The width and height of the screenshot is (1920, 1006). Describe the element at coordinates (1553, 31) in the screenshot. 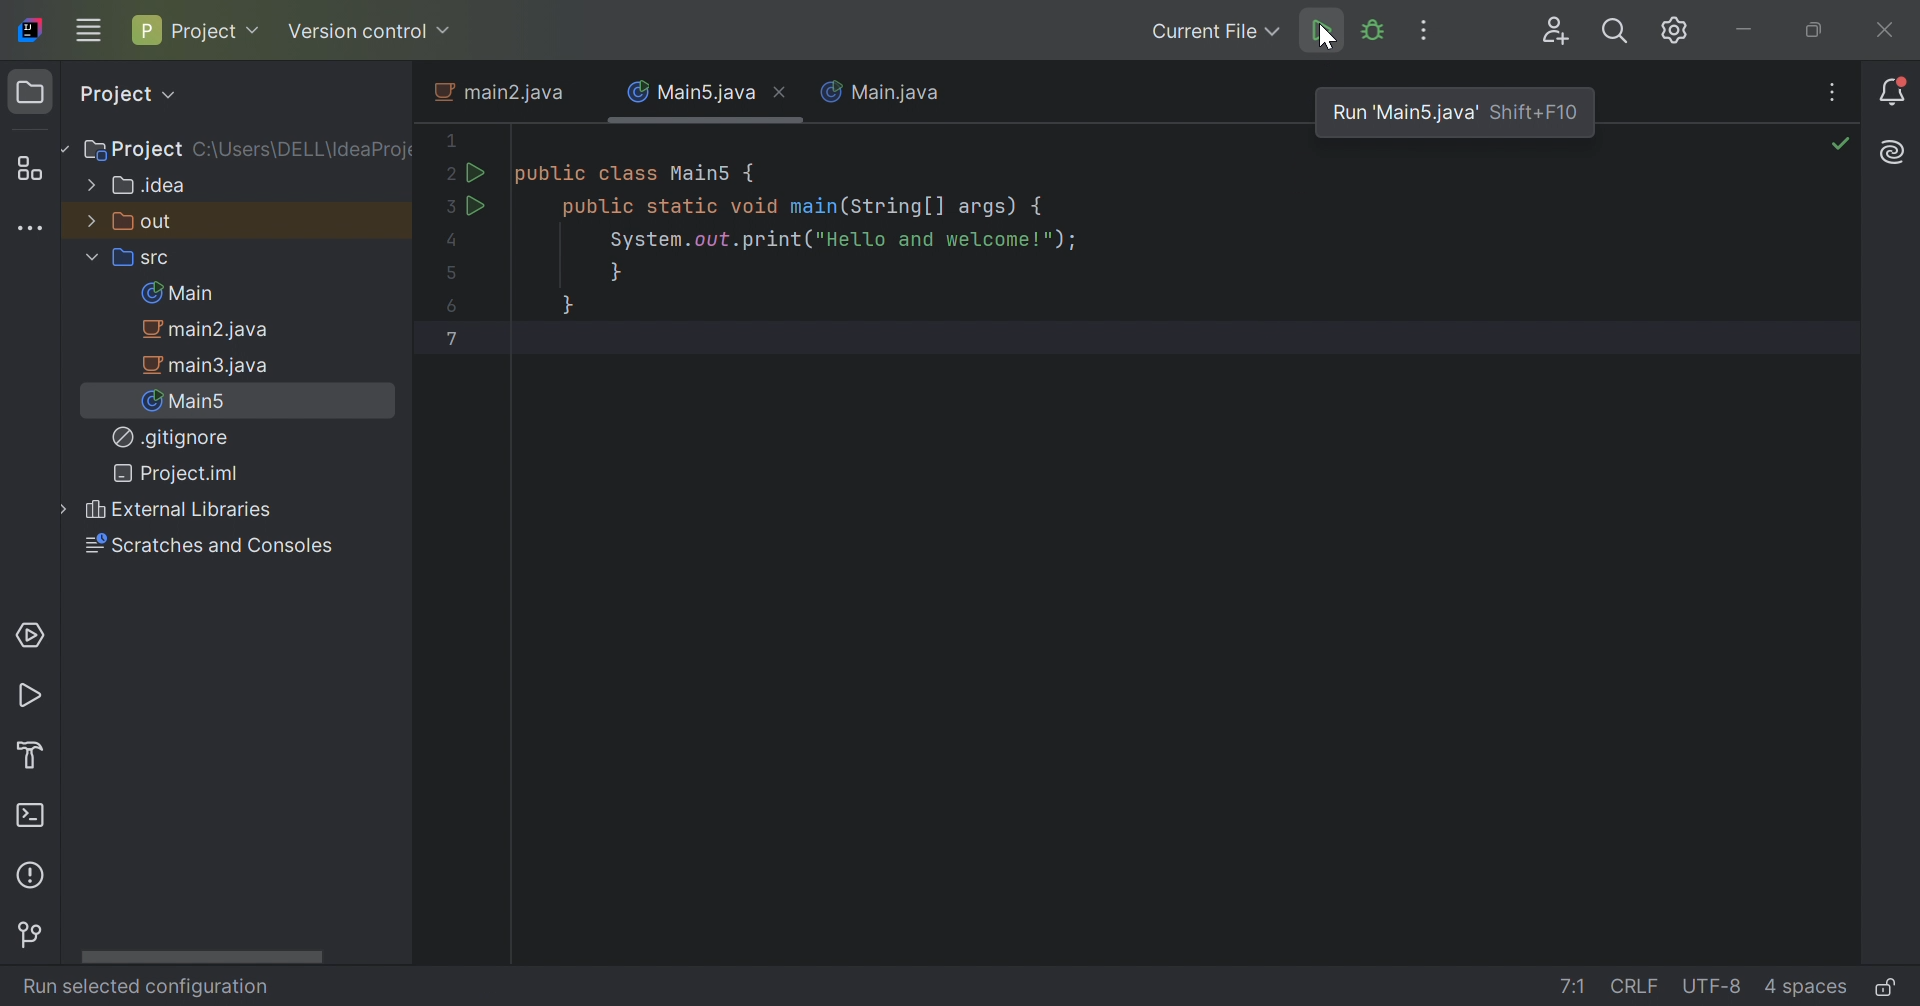

I see `Code With Me` at that location.